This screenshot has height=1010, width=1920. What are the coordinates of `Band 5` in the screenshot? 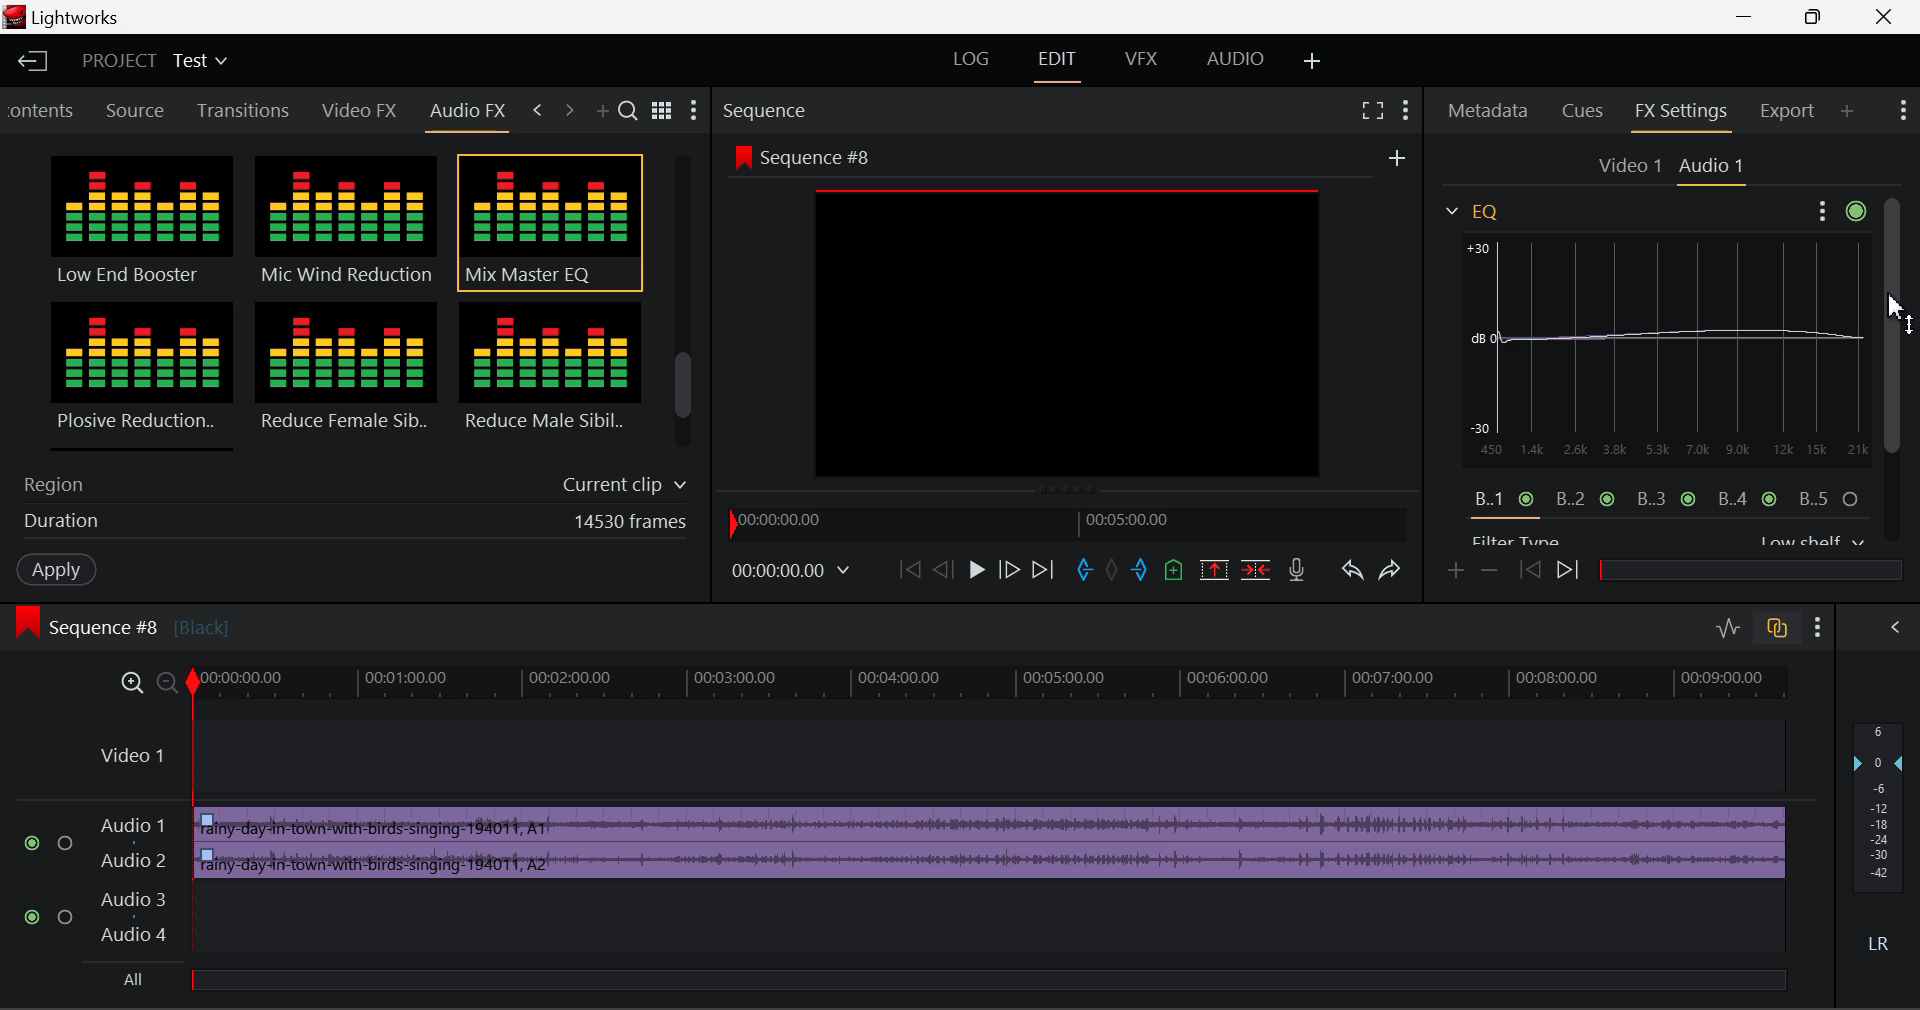 It's located at (1832, 496).